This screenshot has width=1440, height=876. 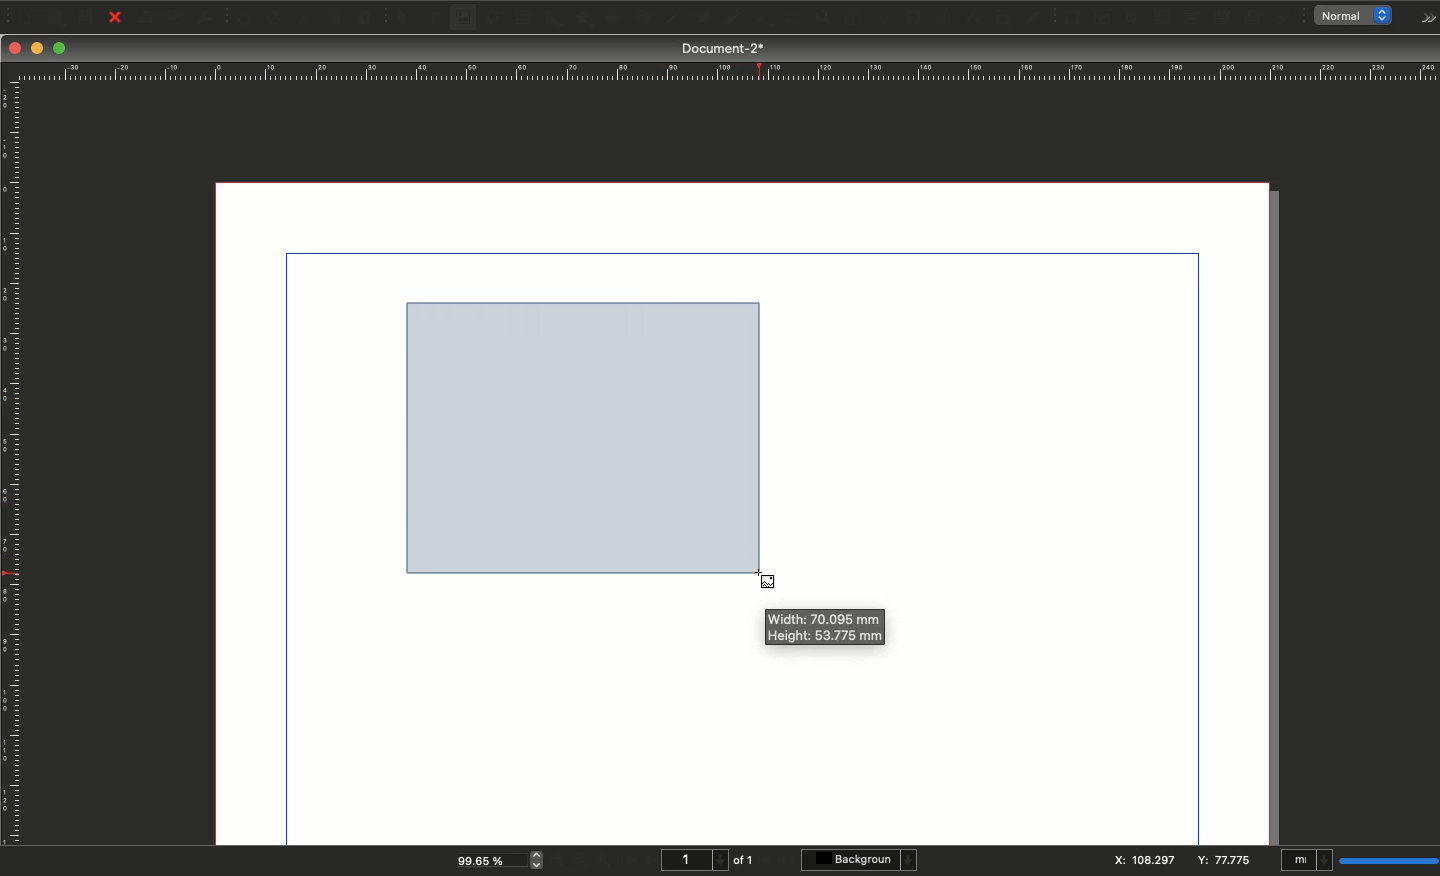 I want to click on Shape, so click(x=555, y=19).